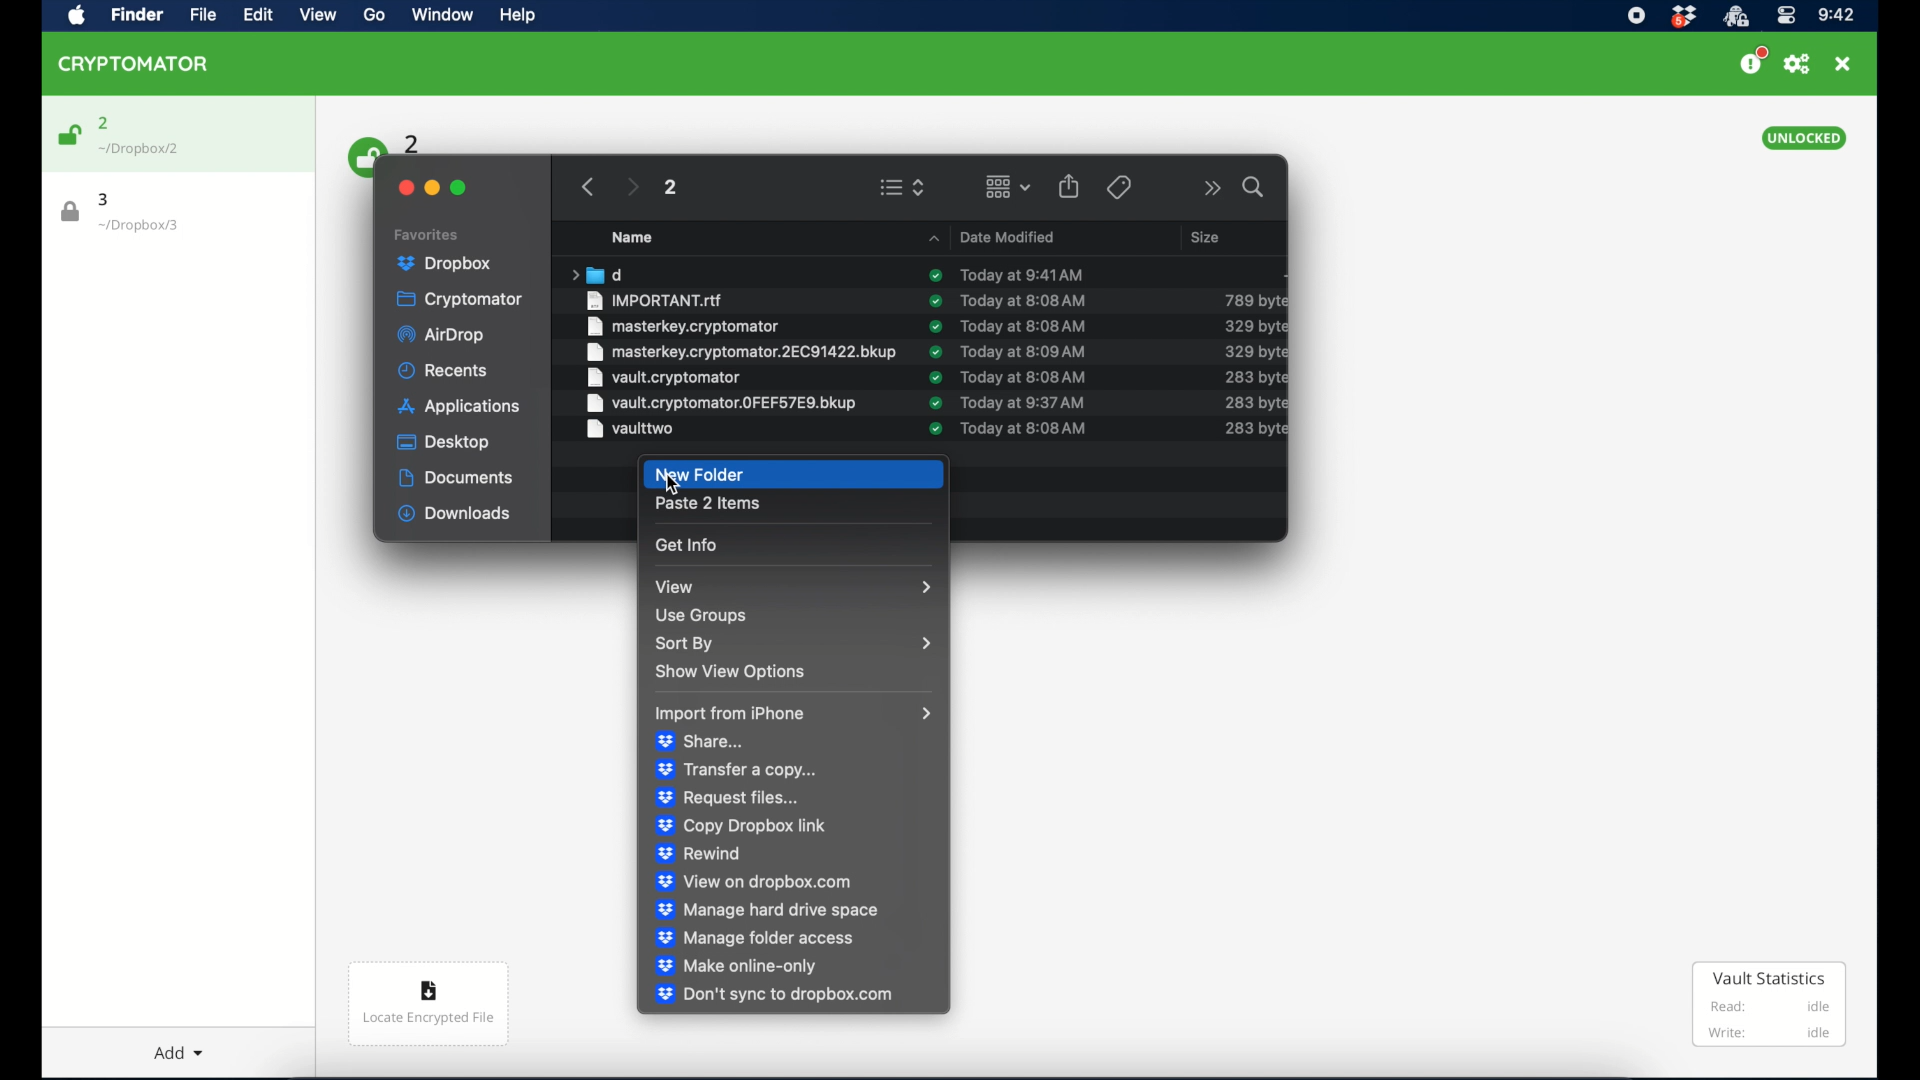 This screenshot has width=1920, height=1080. What do you see at coordinates (440, 335) in the screenshot?
I see `airdrop` at bounding box center [440, 335].